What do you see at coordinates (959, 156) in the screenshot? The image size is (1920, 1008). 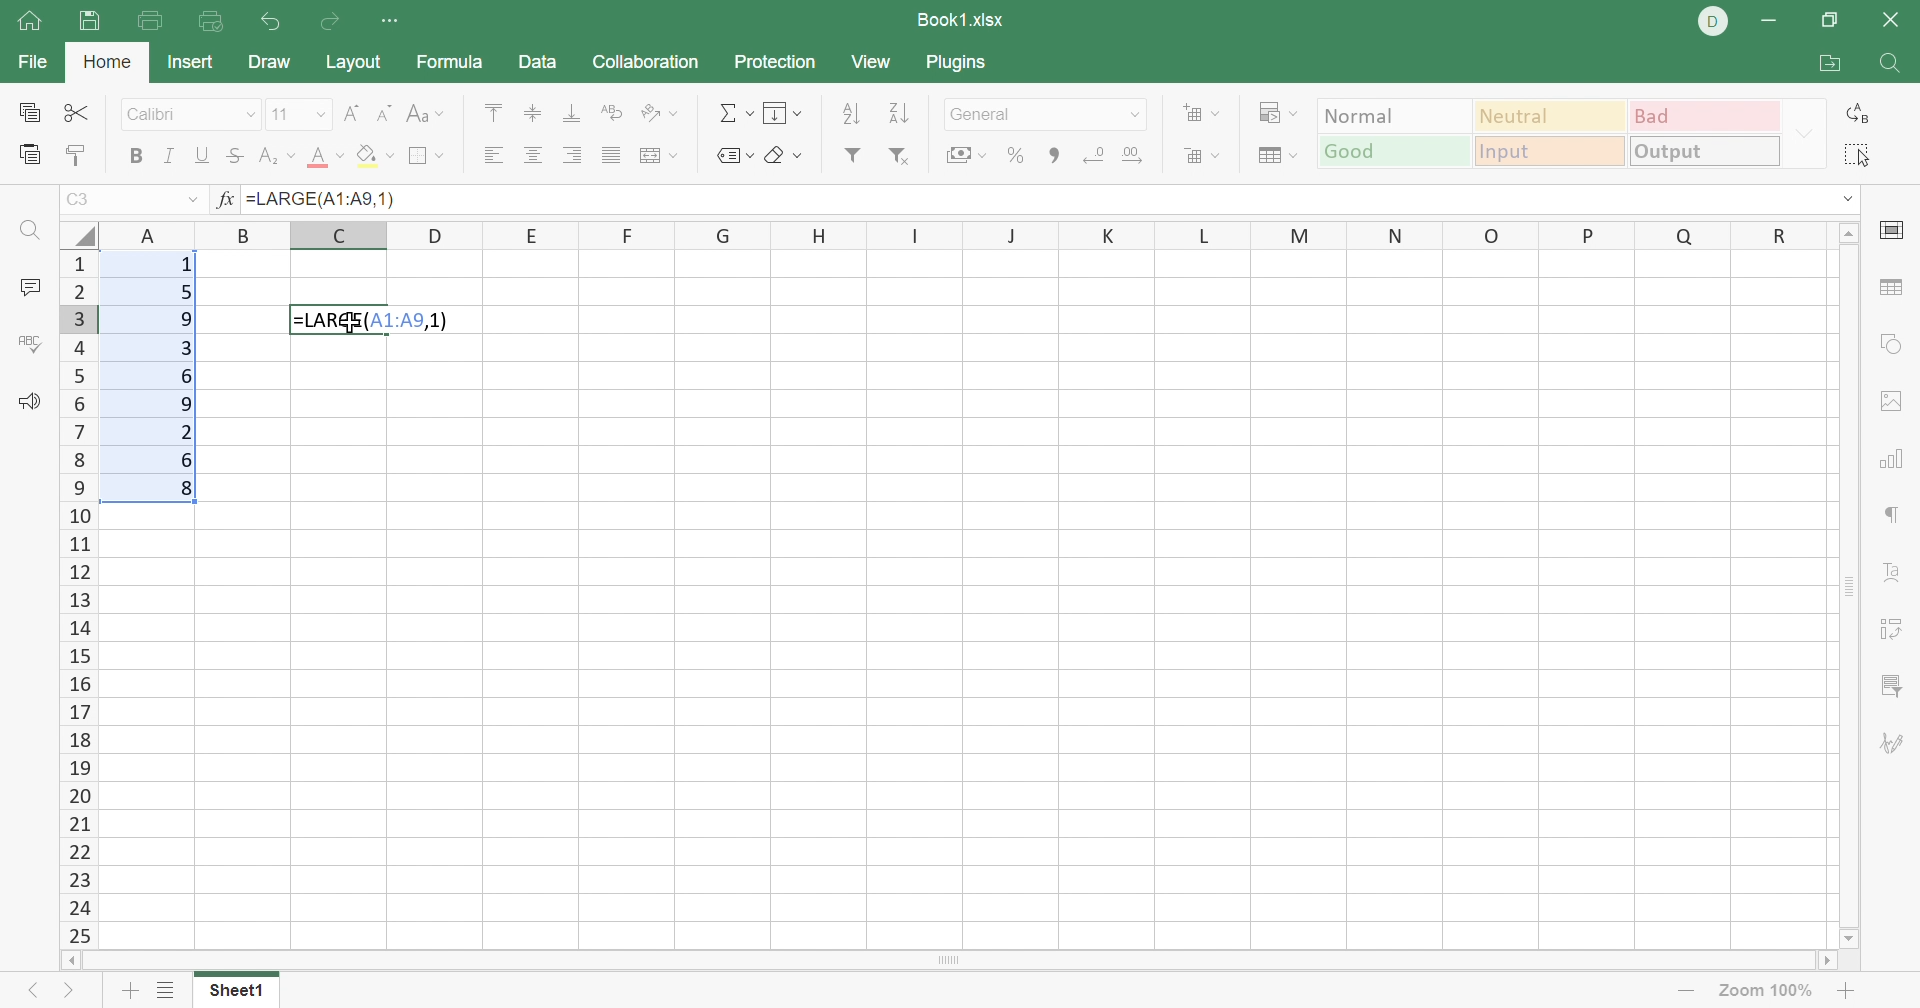 I see `Accounting style` at bounding box center [959, 156].